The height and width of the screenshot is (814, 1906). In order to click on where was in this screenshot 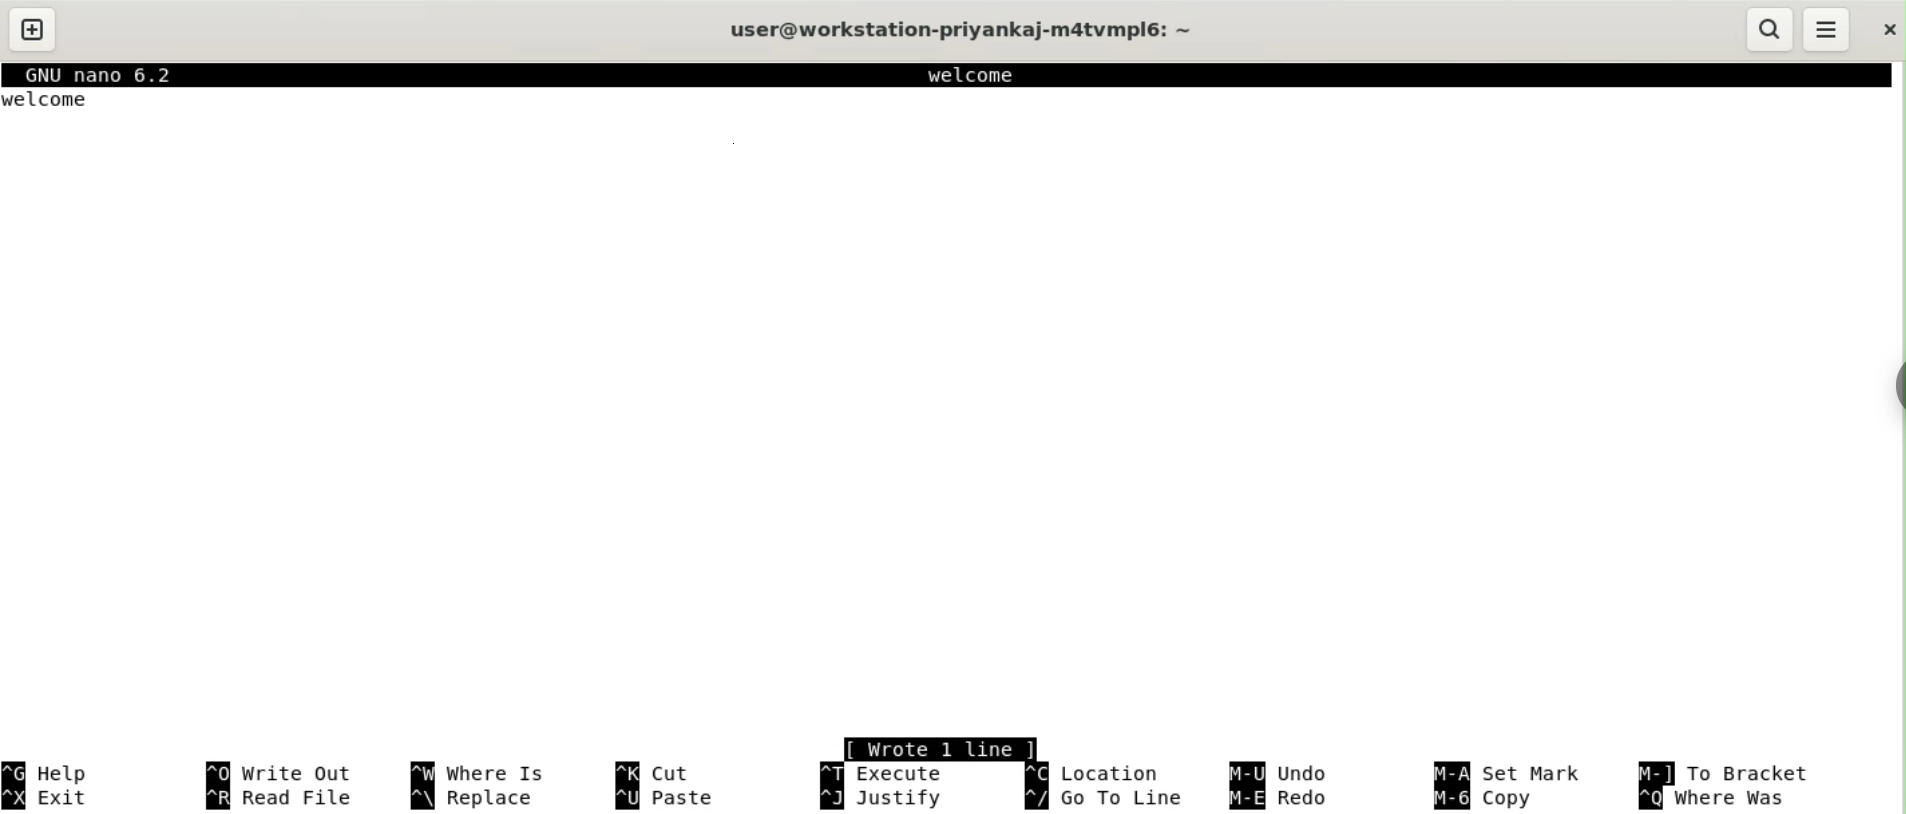, I will do `click(1723, 798)`.